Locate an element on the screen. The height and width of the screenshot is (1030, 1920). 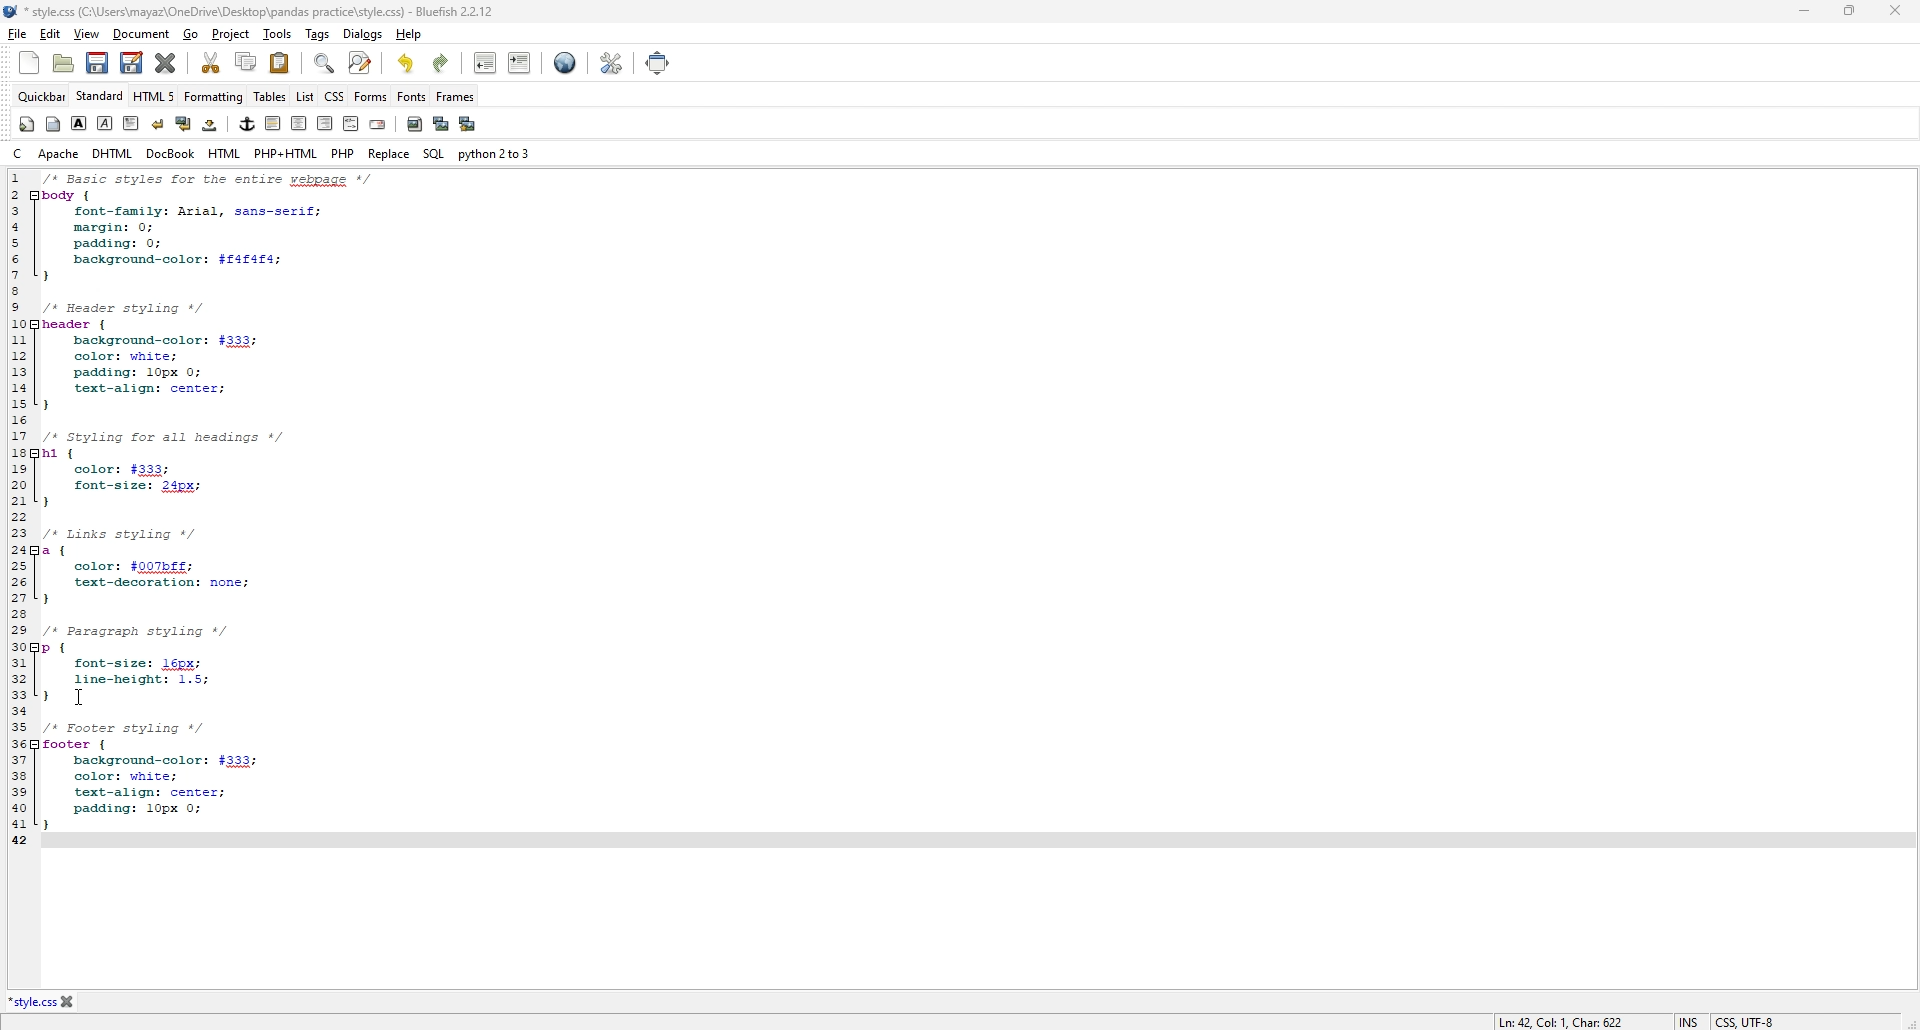
quickbar is located at coordinates (42, 97).